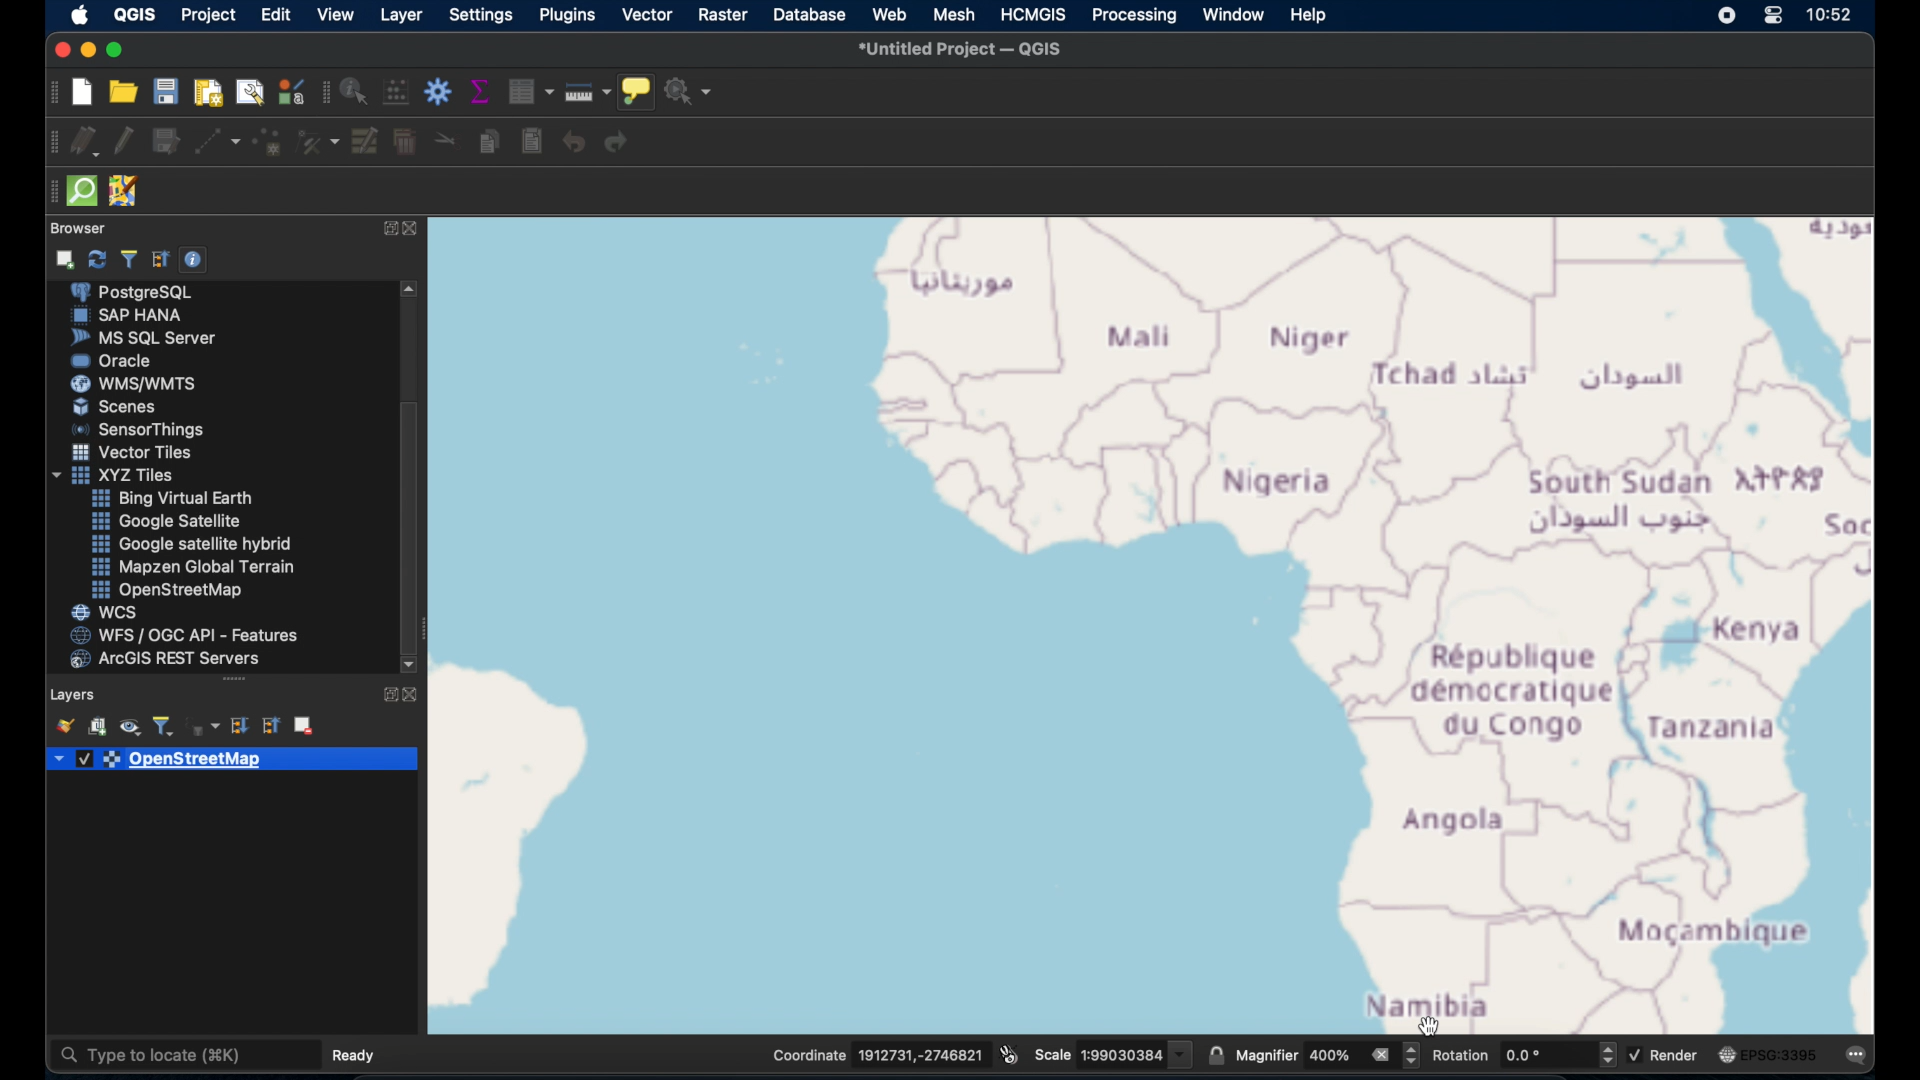 The image size is (1920, 1080). Describe the element at coordinates (1861, 1056) in the screenshot. I see `messages` at that location.